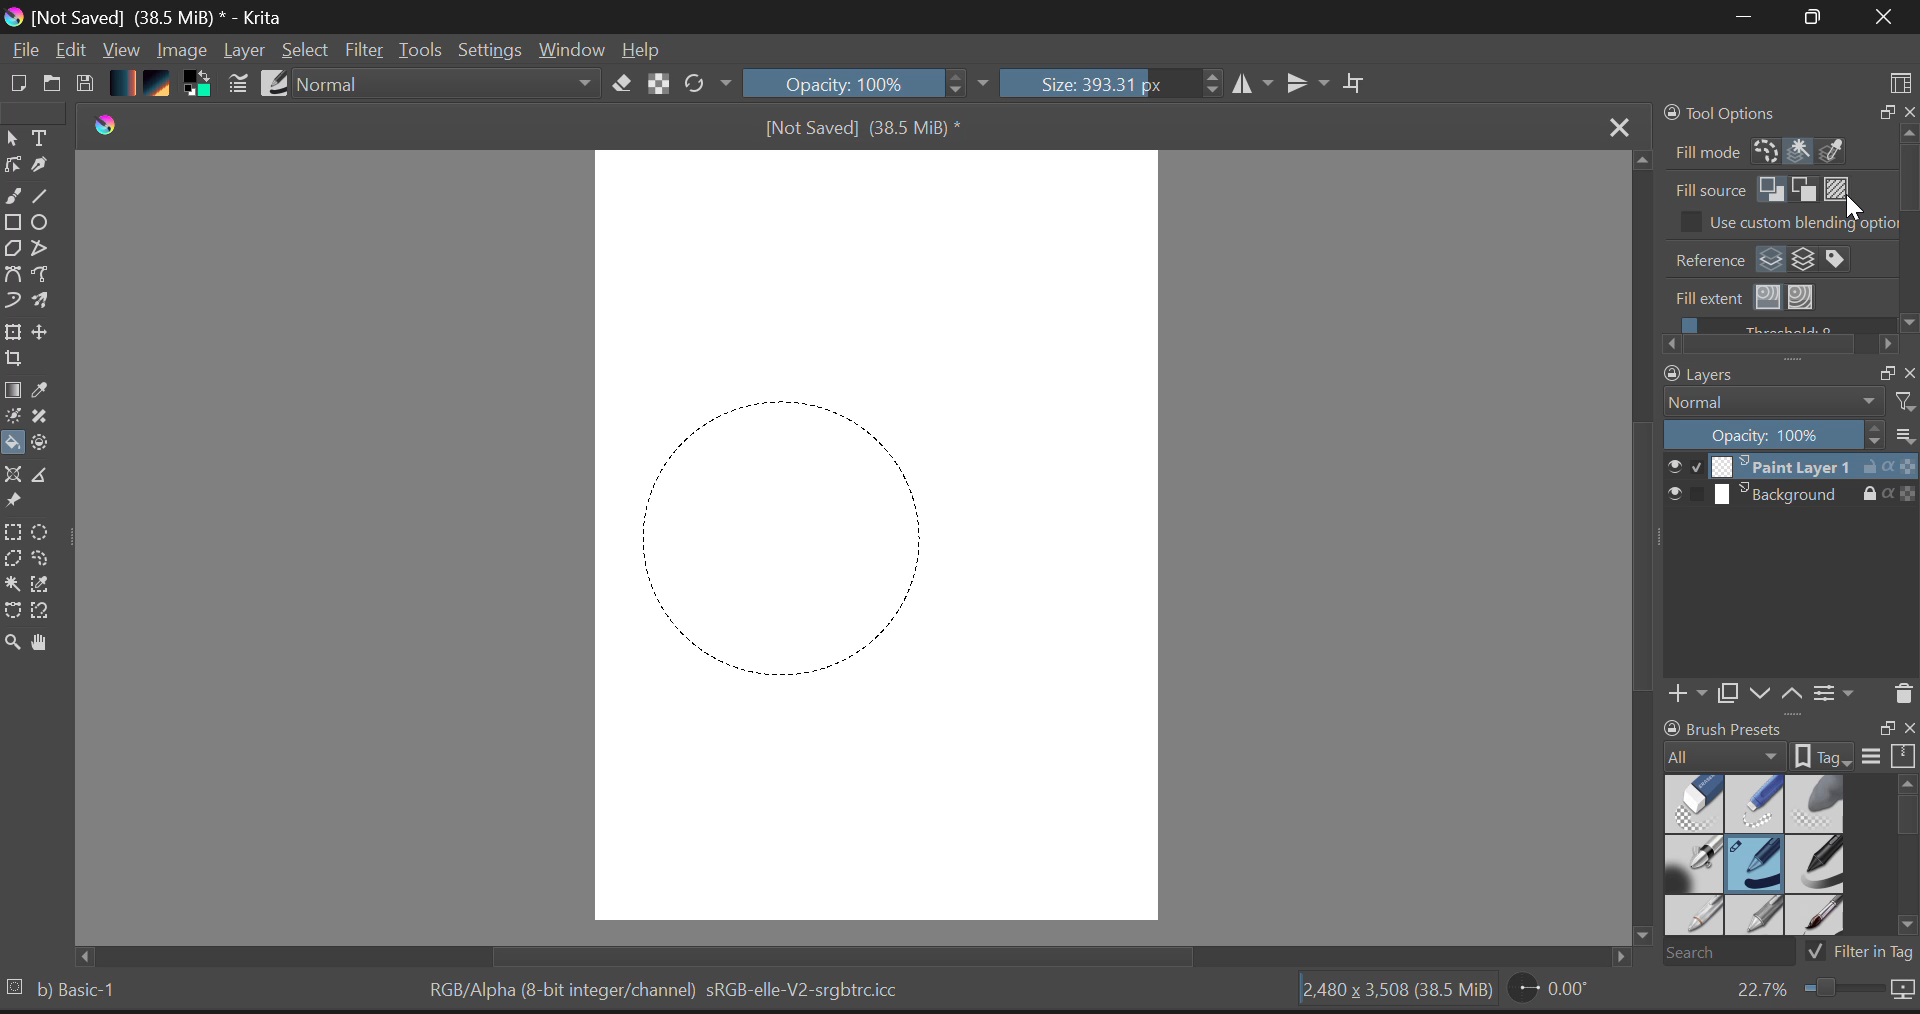 This screenshot has width=1920, height=1014. I want to click on Brush Size, so click(1110, 85).